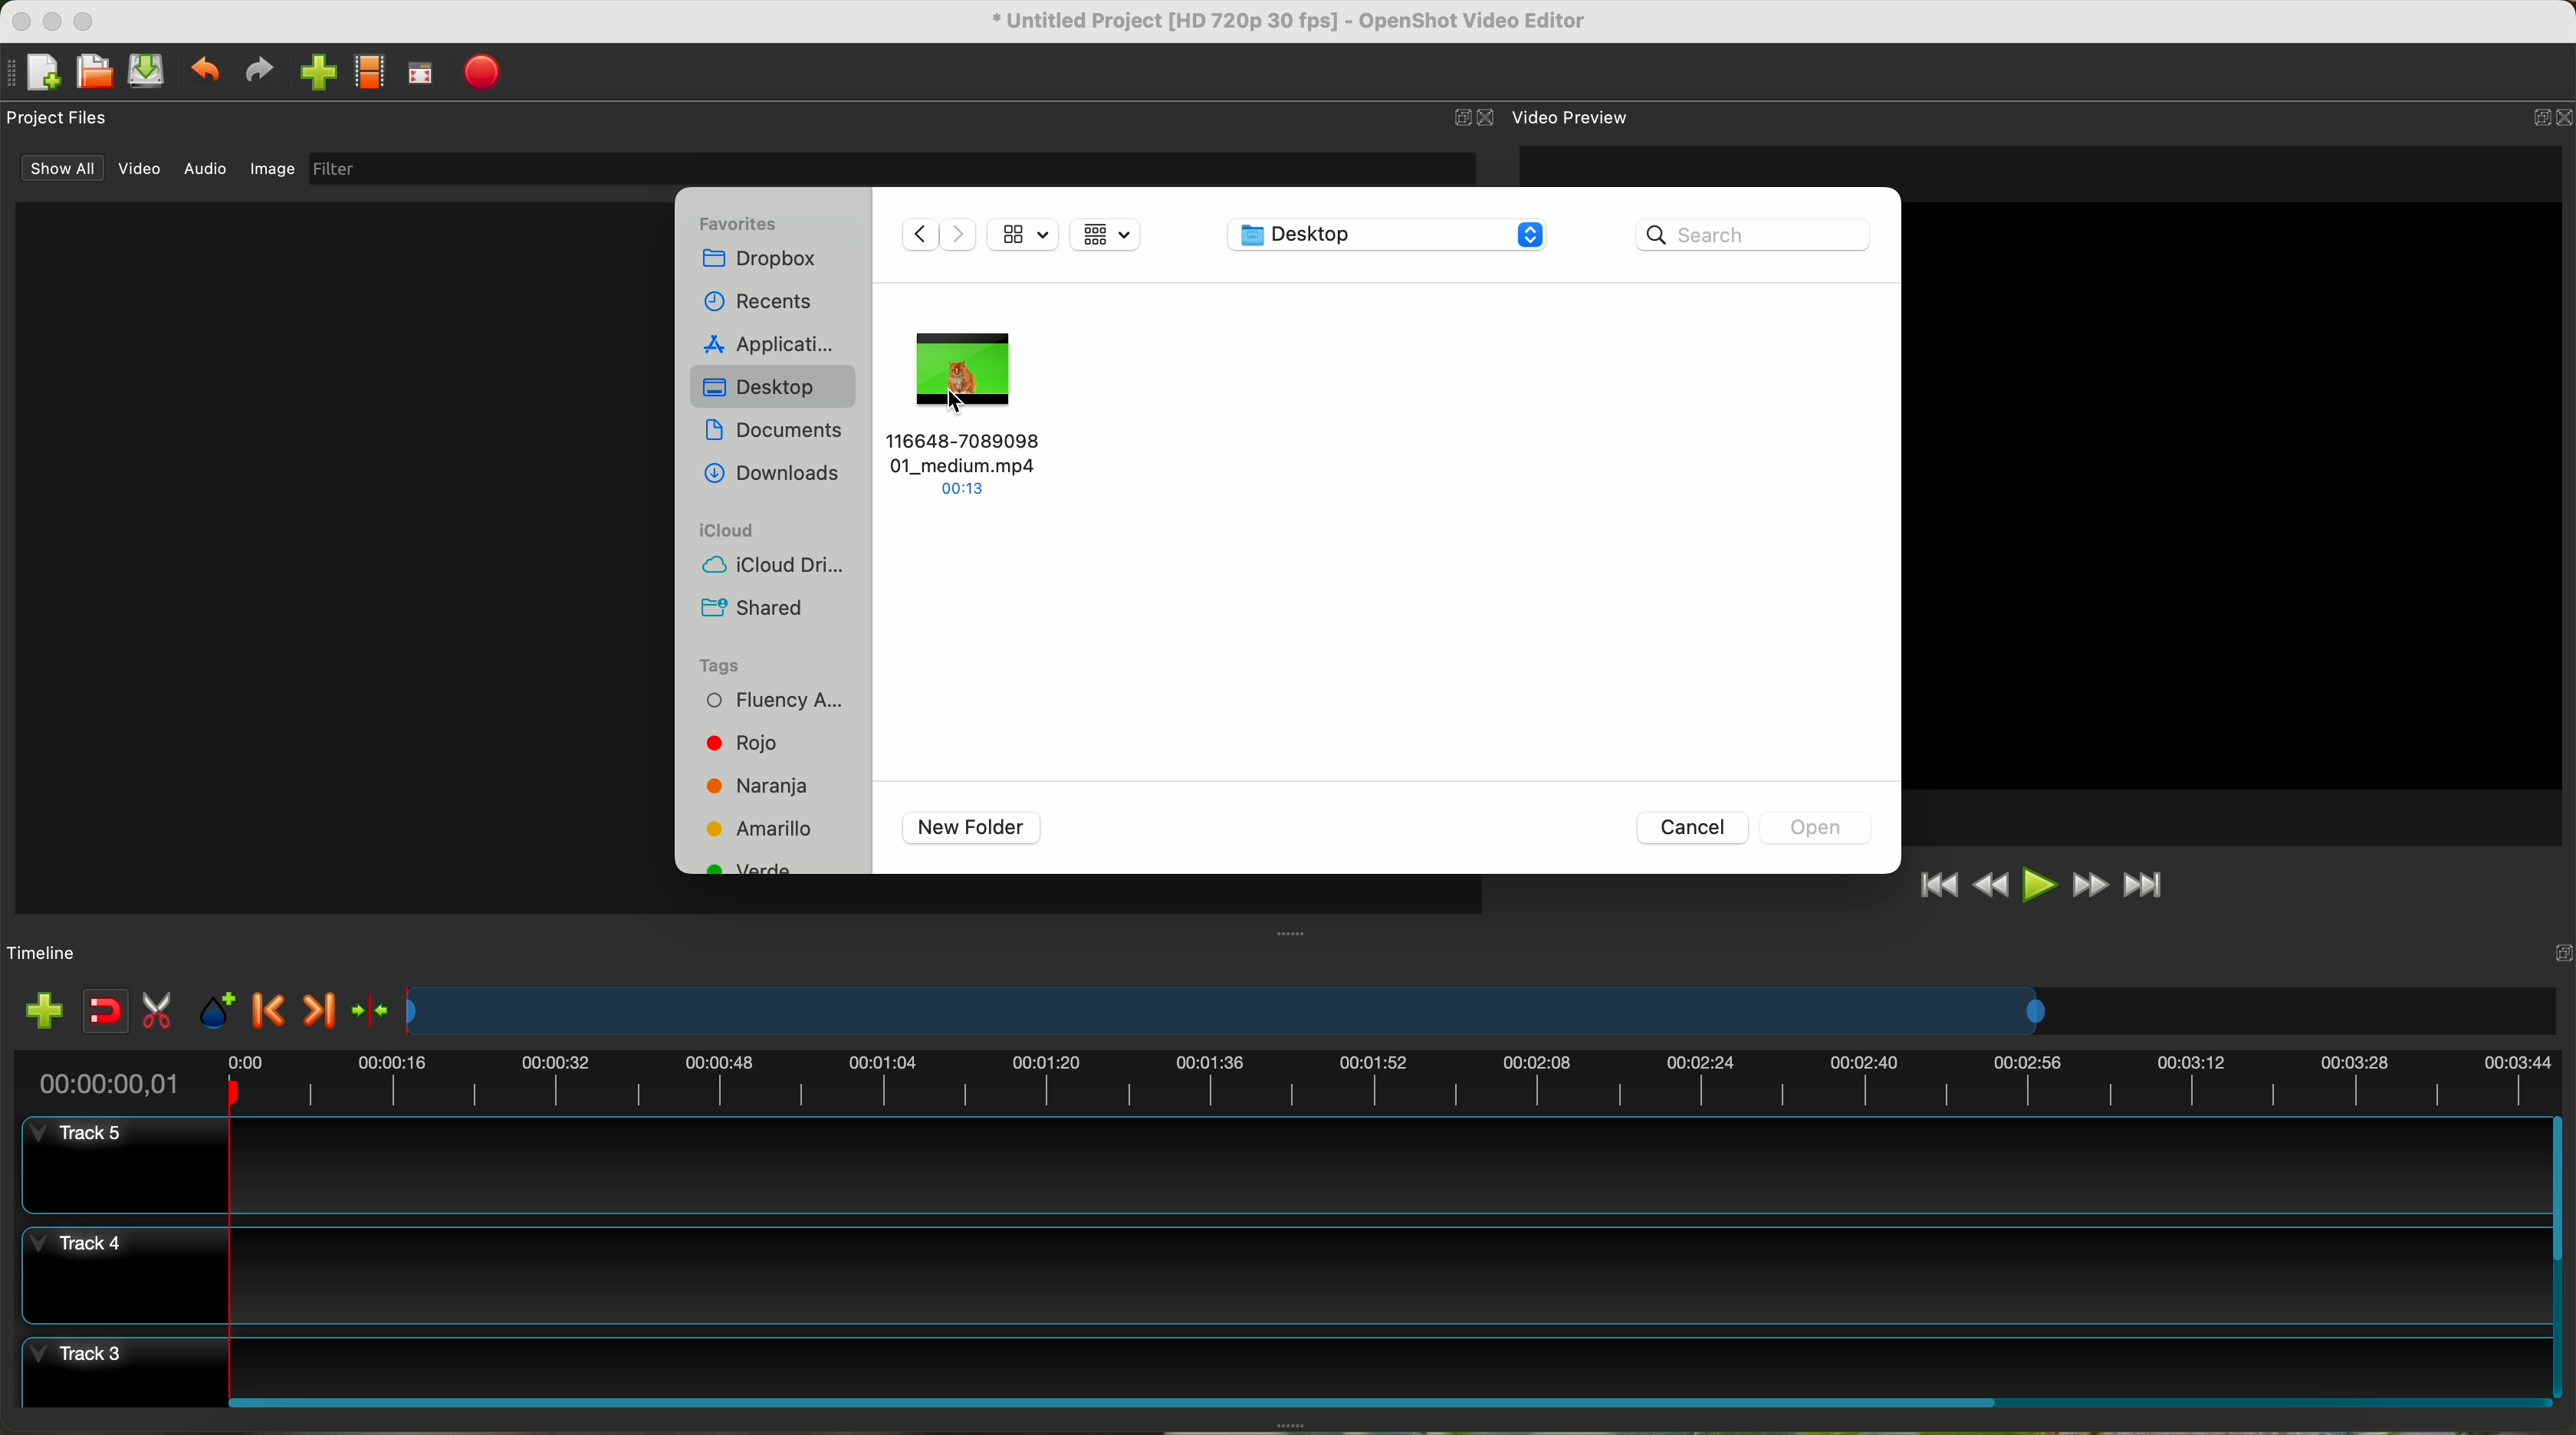  What do you see at coordinates (324, 1013) in the screenshot?
I see `next marker` at bounding box center [324, 1013].